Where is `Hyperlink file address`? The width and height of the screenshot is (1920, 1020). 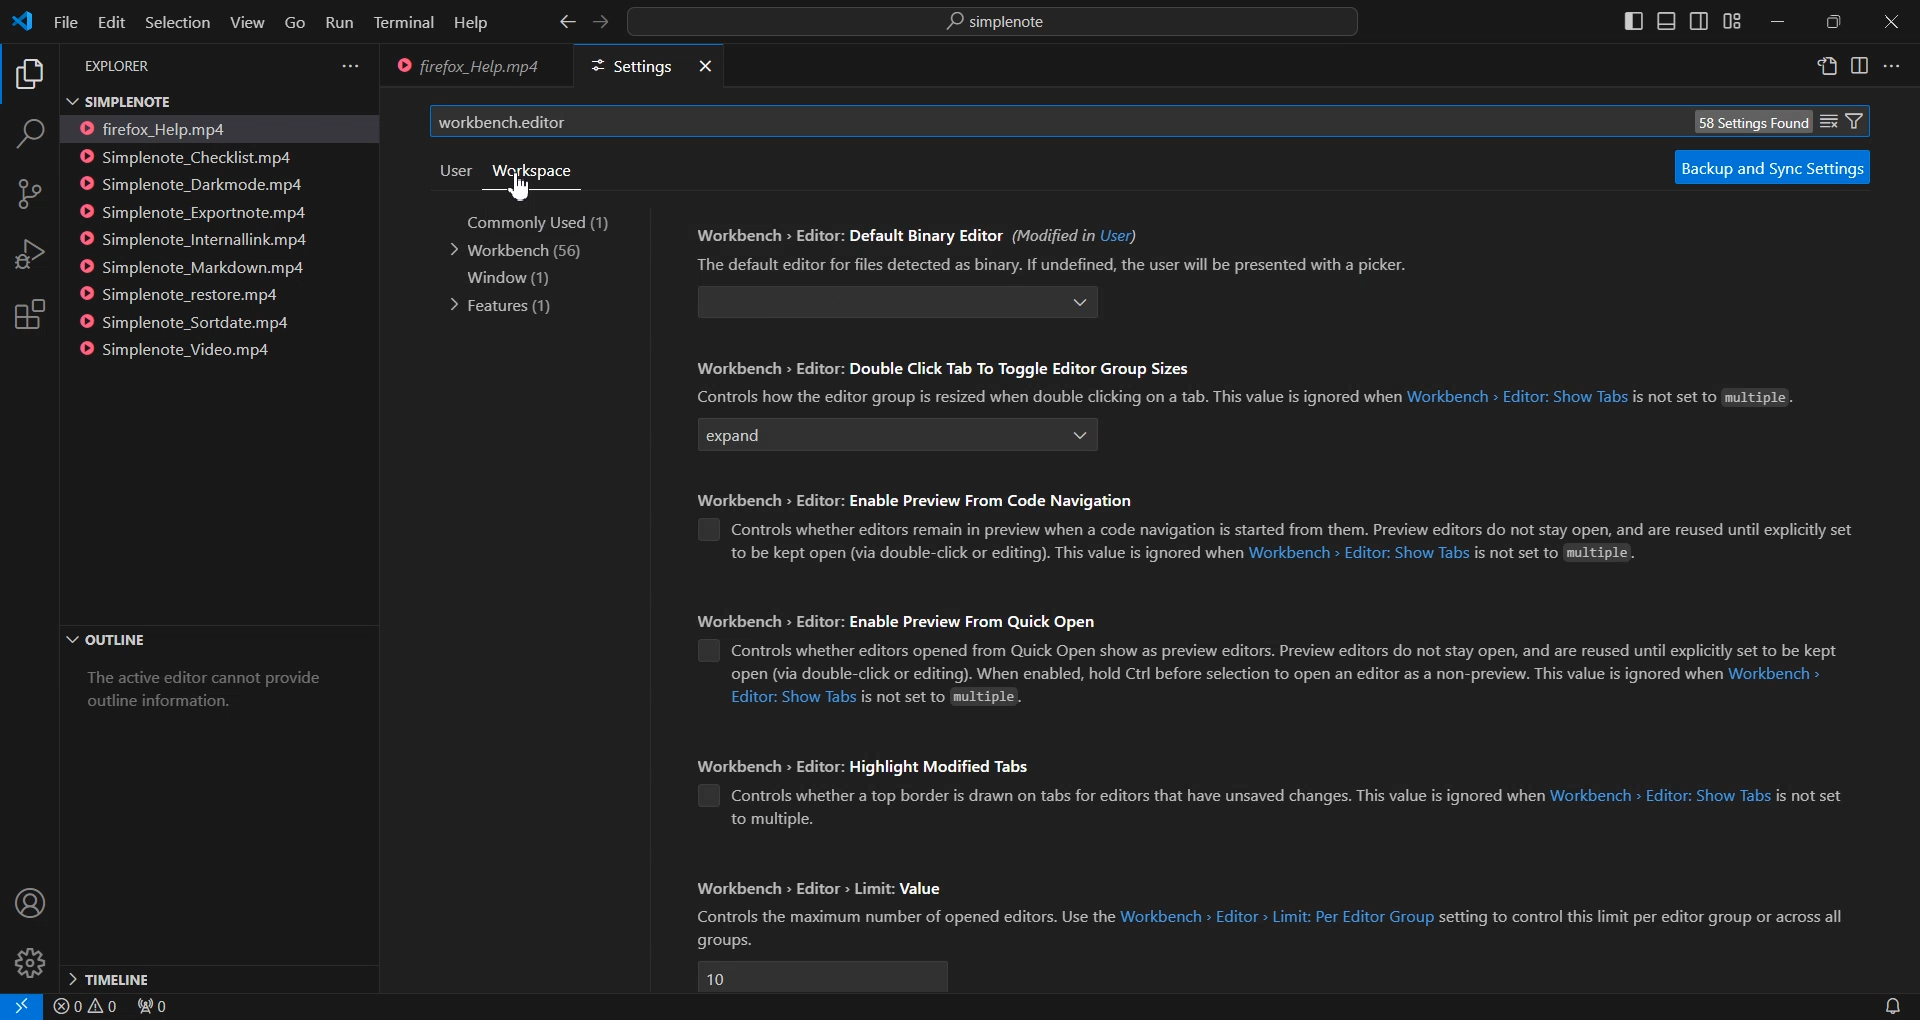 Hyperlink file address is located at coordinates (1277, 916).